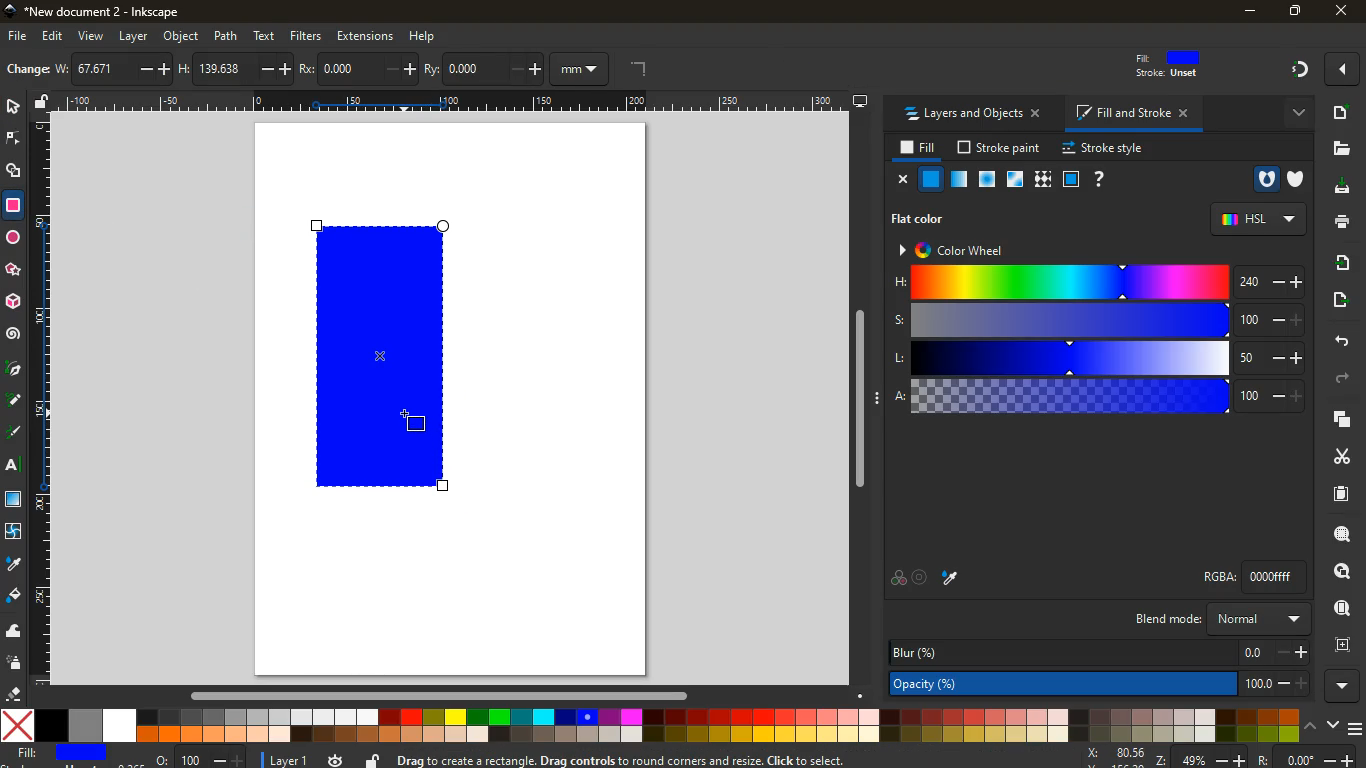 The width and height of the screenshot is (1366, 768). Describe the element at coordinates (1100, 682) in the screenshot. I see `opacity` at that location.